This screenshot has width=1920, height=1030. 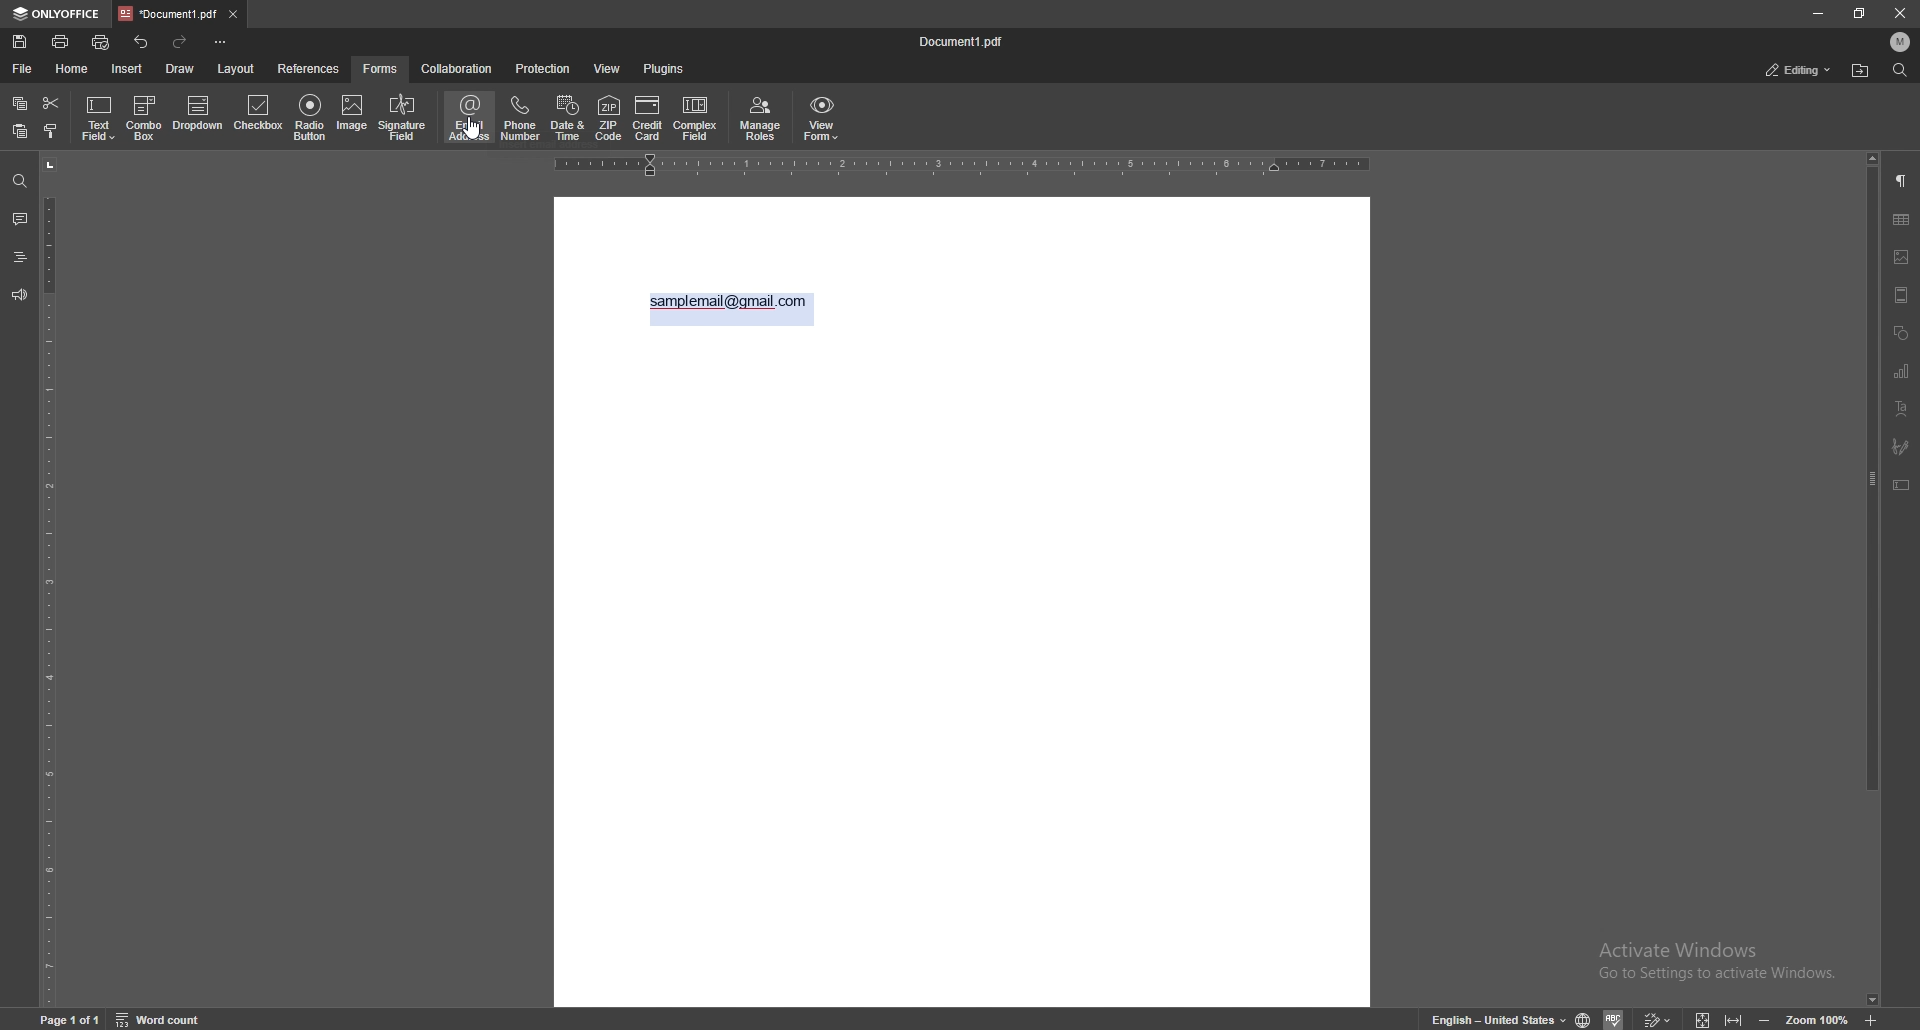 What do you see at coordinates (1901, 220) in the screenshot?
I see `table` at bounding box center [1901, 220].